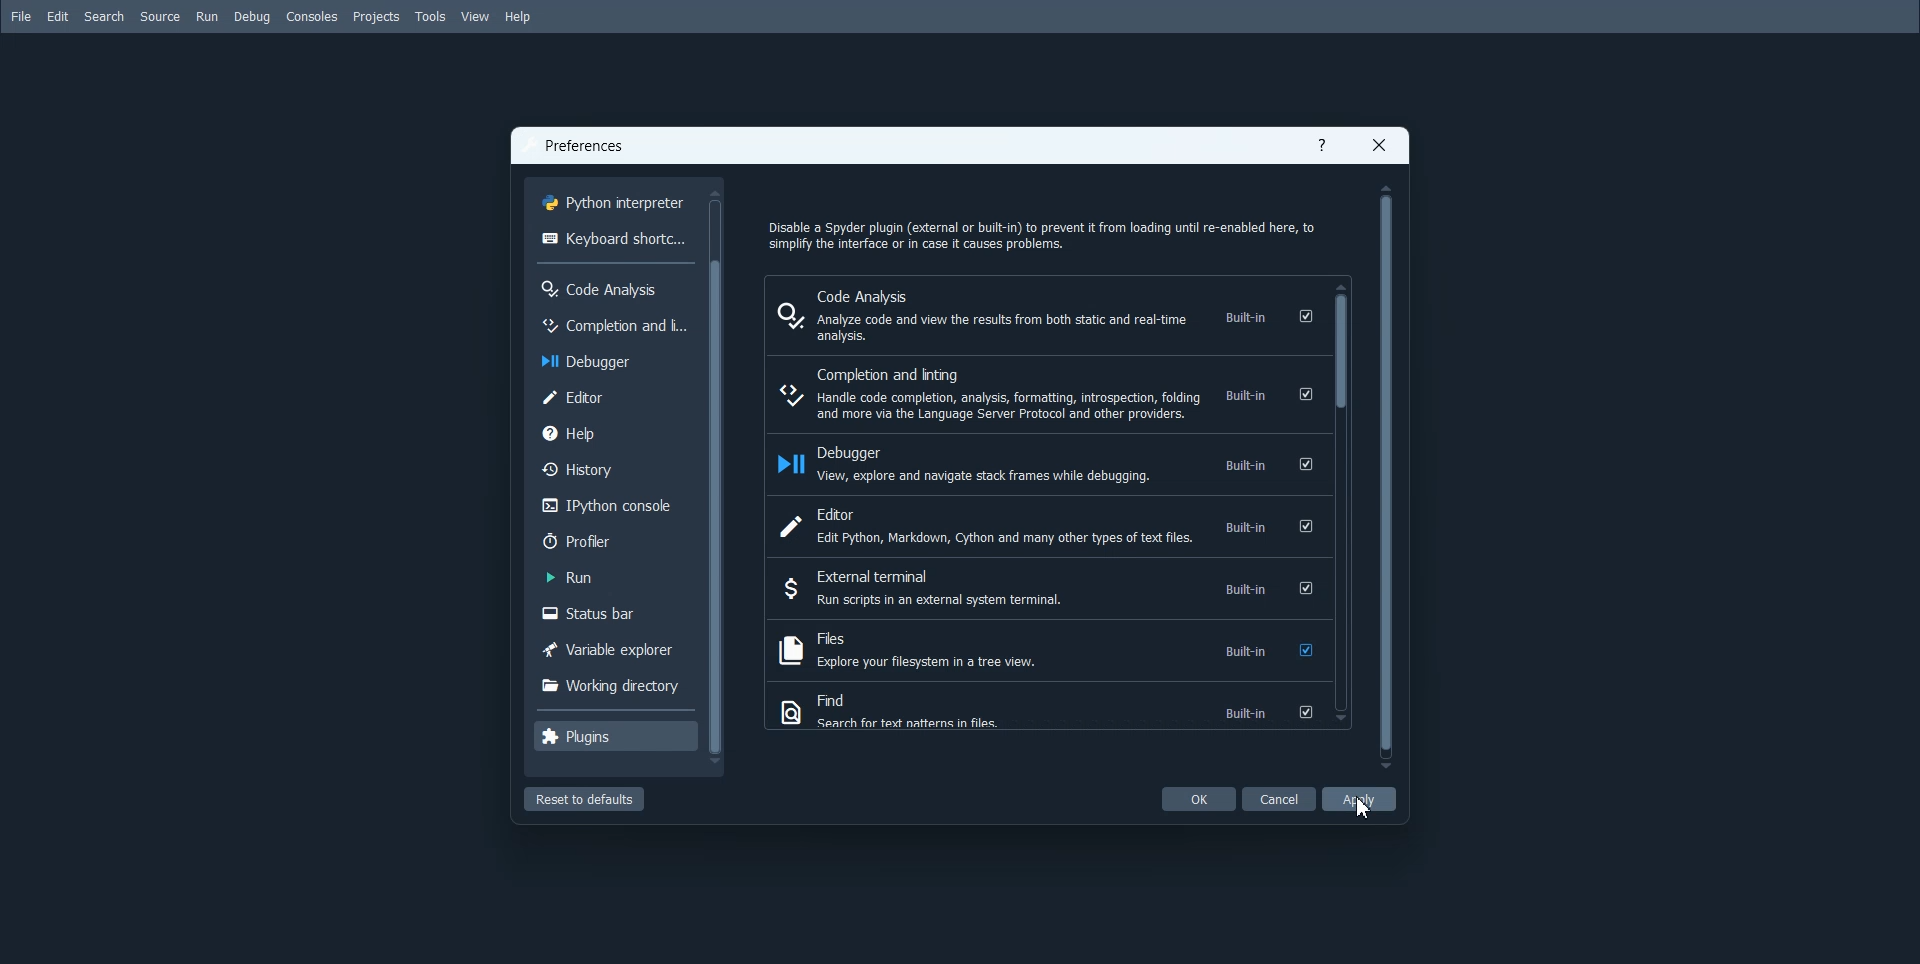  Describe the element at coordinates (311, 17) in the screenshot. I see `Consoles` at that location.